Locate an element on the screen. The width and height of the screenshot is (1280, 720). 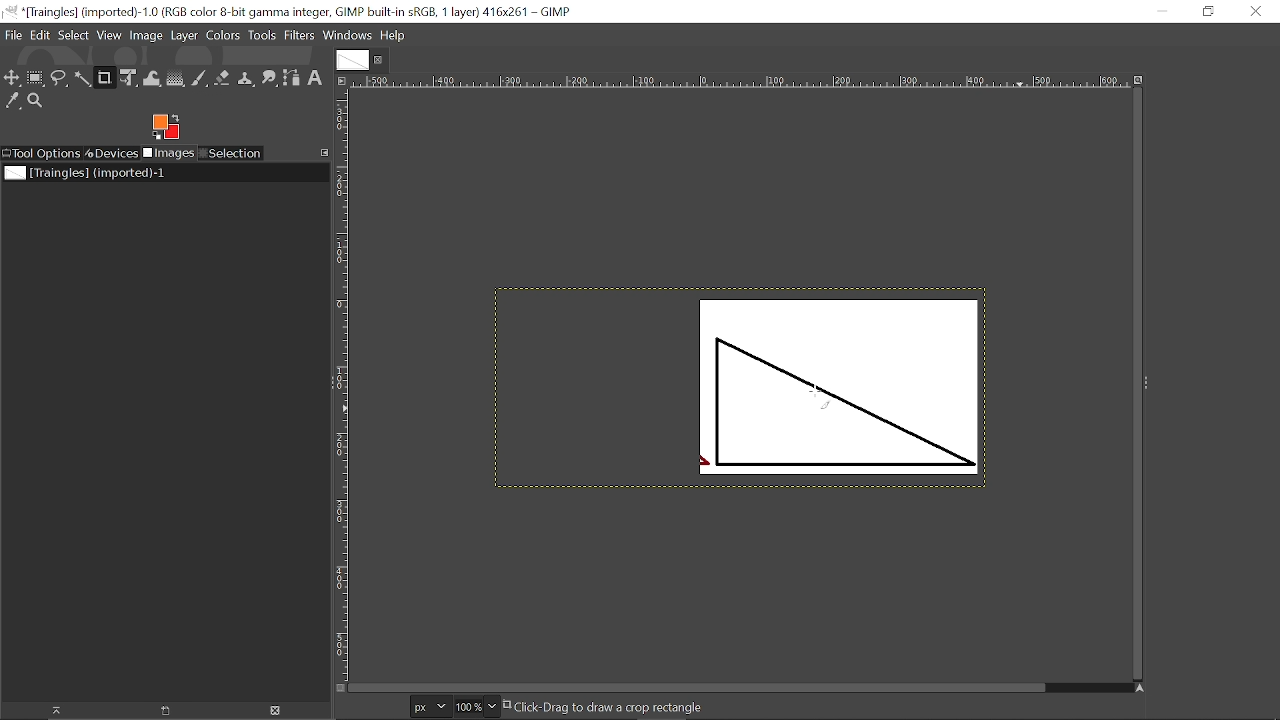
Current file name is located at coordinates (85, 173).